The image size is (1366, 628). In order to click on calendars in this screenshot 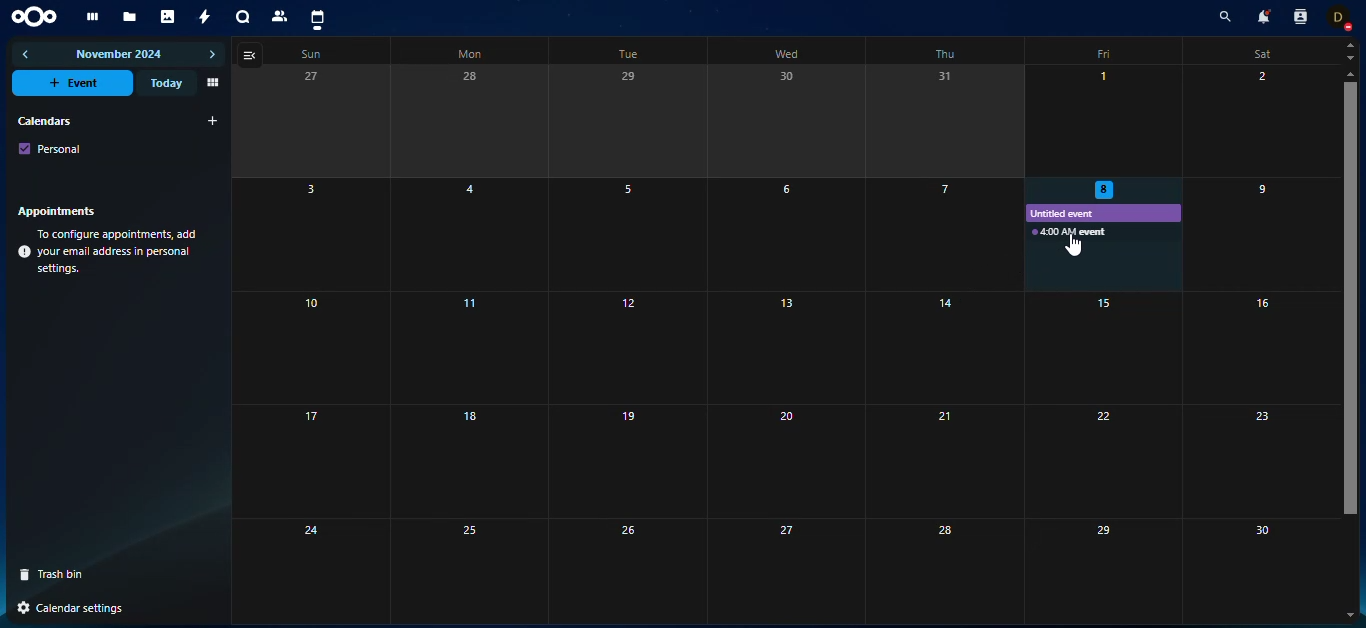, I will do `click(43, 120)`.